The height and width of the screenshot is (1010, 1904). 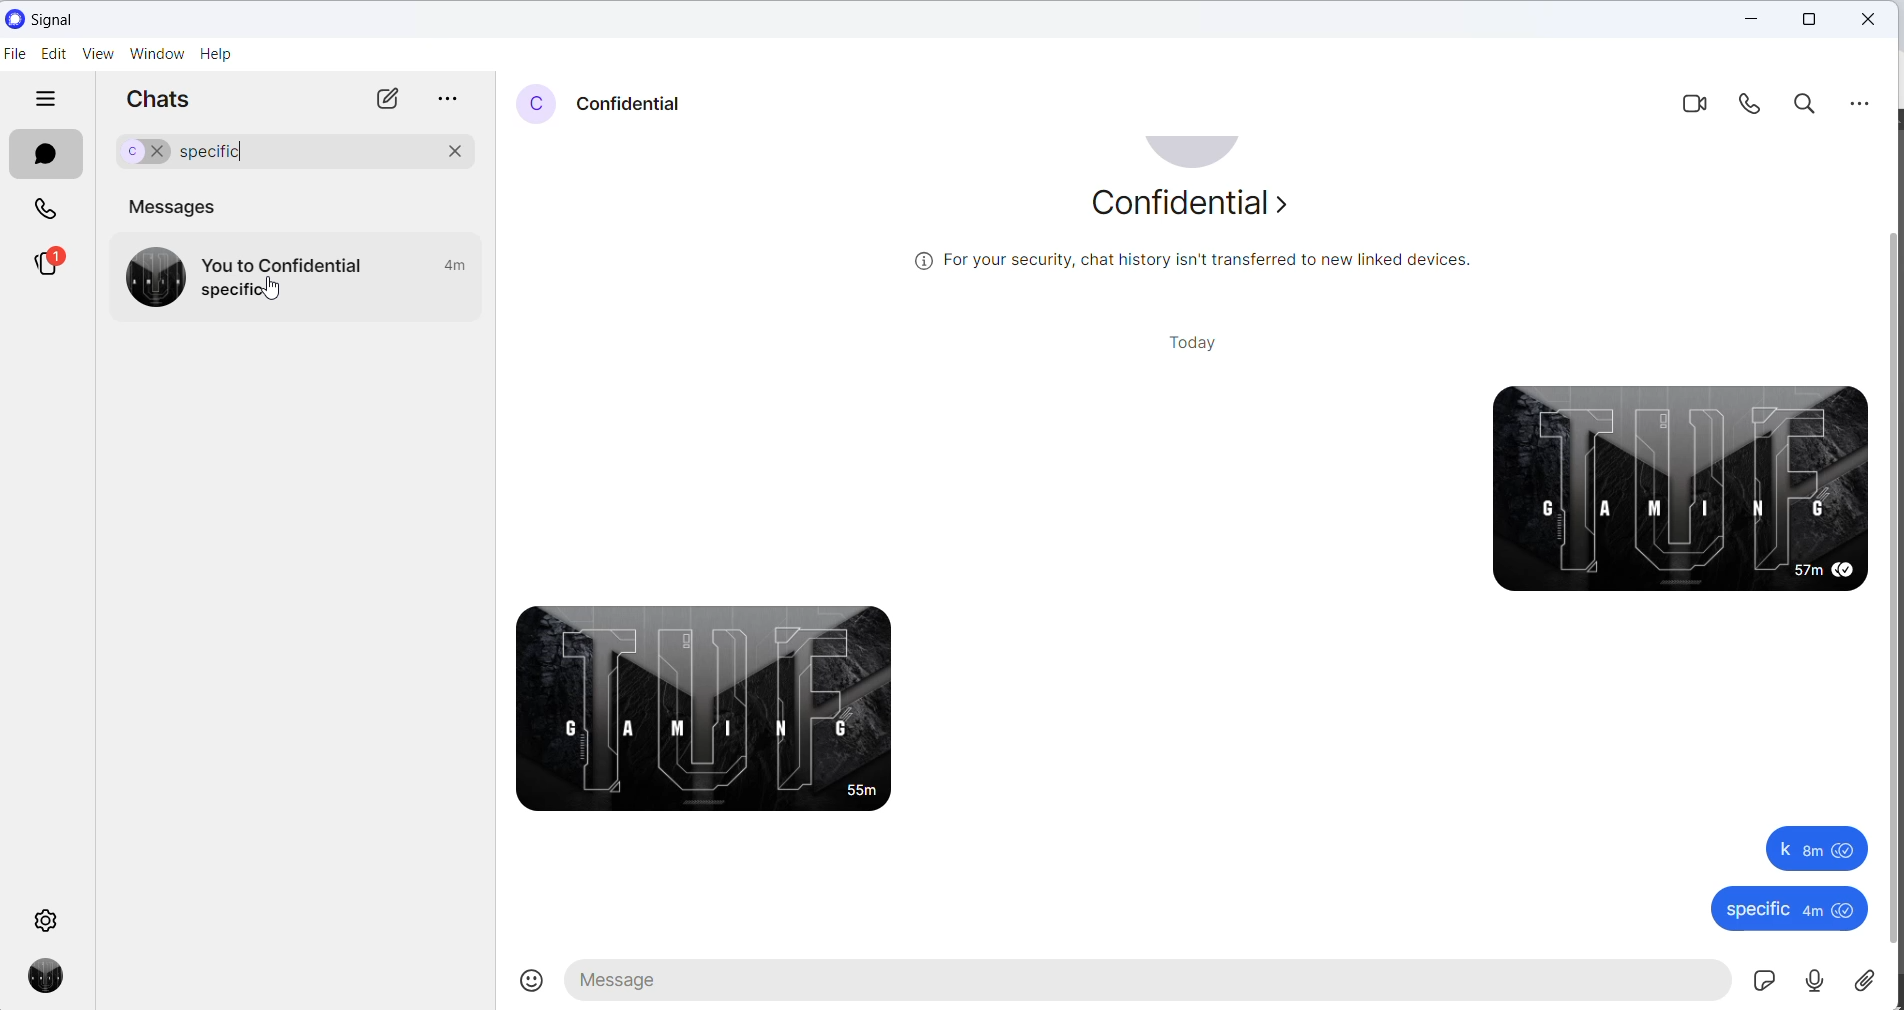 What do you see at coordinates (1805, 103) in the screenshot?
I see `search in chat` at bounding box center [1805, 103].